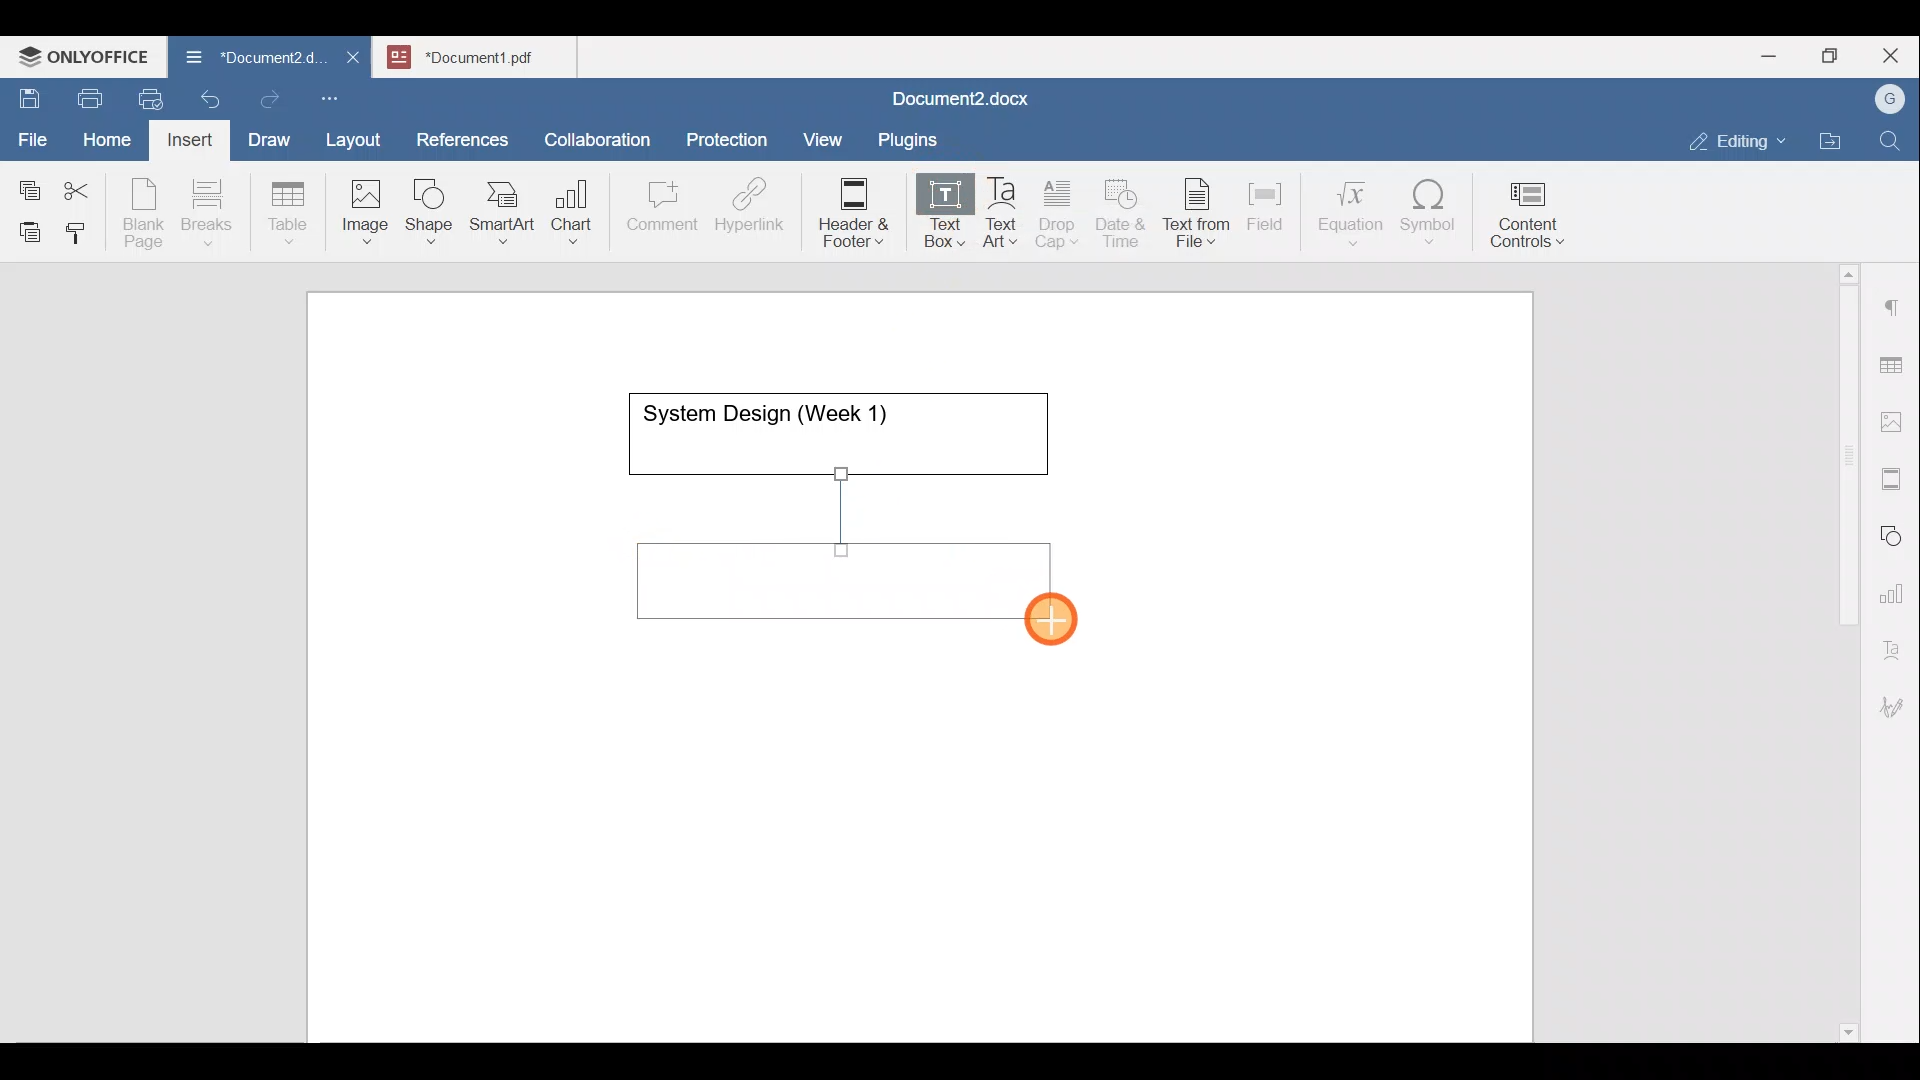  What do you see at coordinates (84, 186) in the screenshot?
I see `Cut` at bounding box center [84, 186].